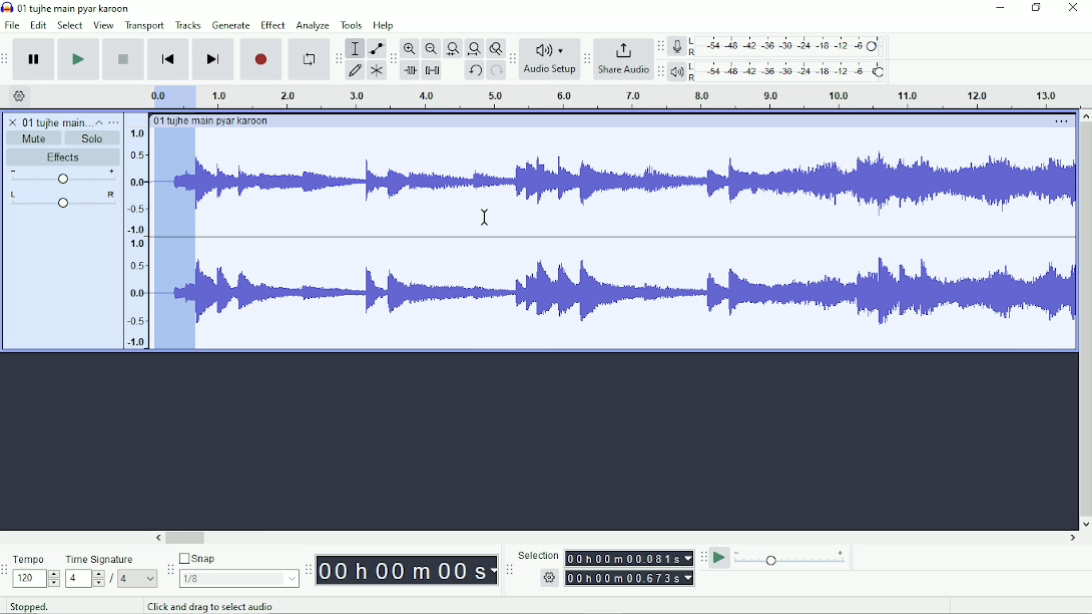 The image size is (1092, 614). Describe the element at coordinates (174, 239) in the screenshot. I see `Already Played` at that location.